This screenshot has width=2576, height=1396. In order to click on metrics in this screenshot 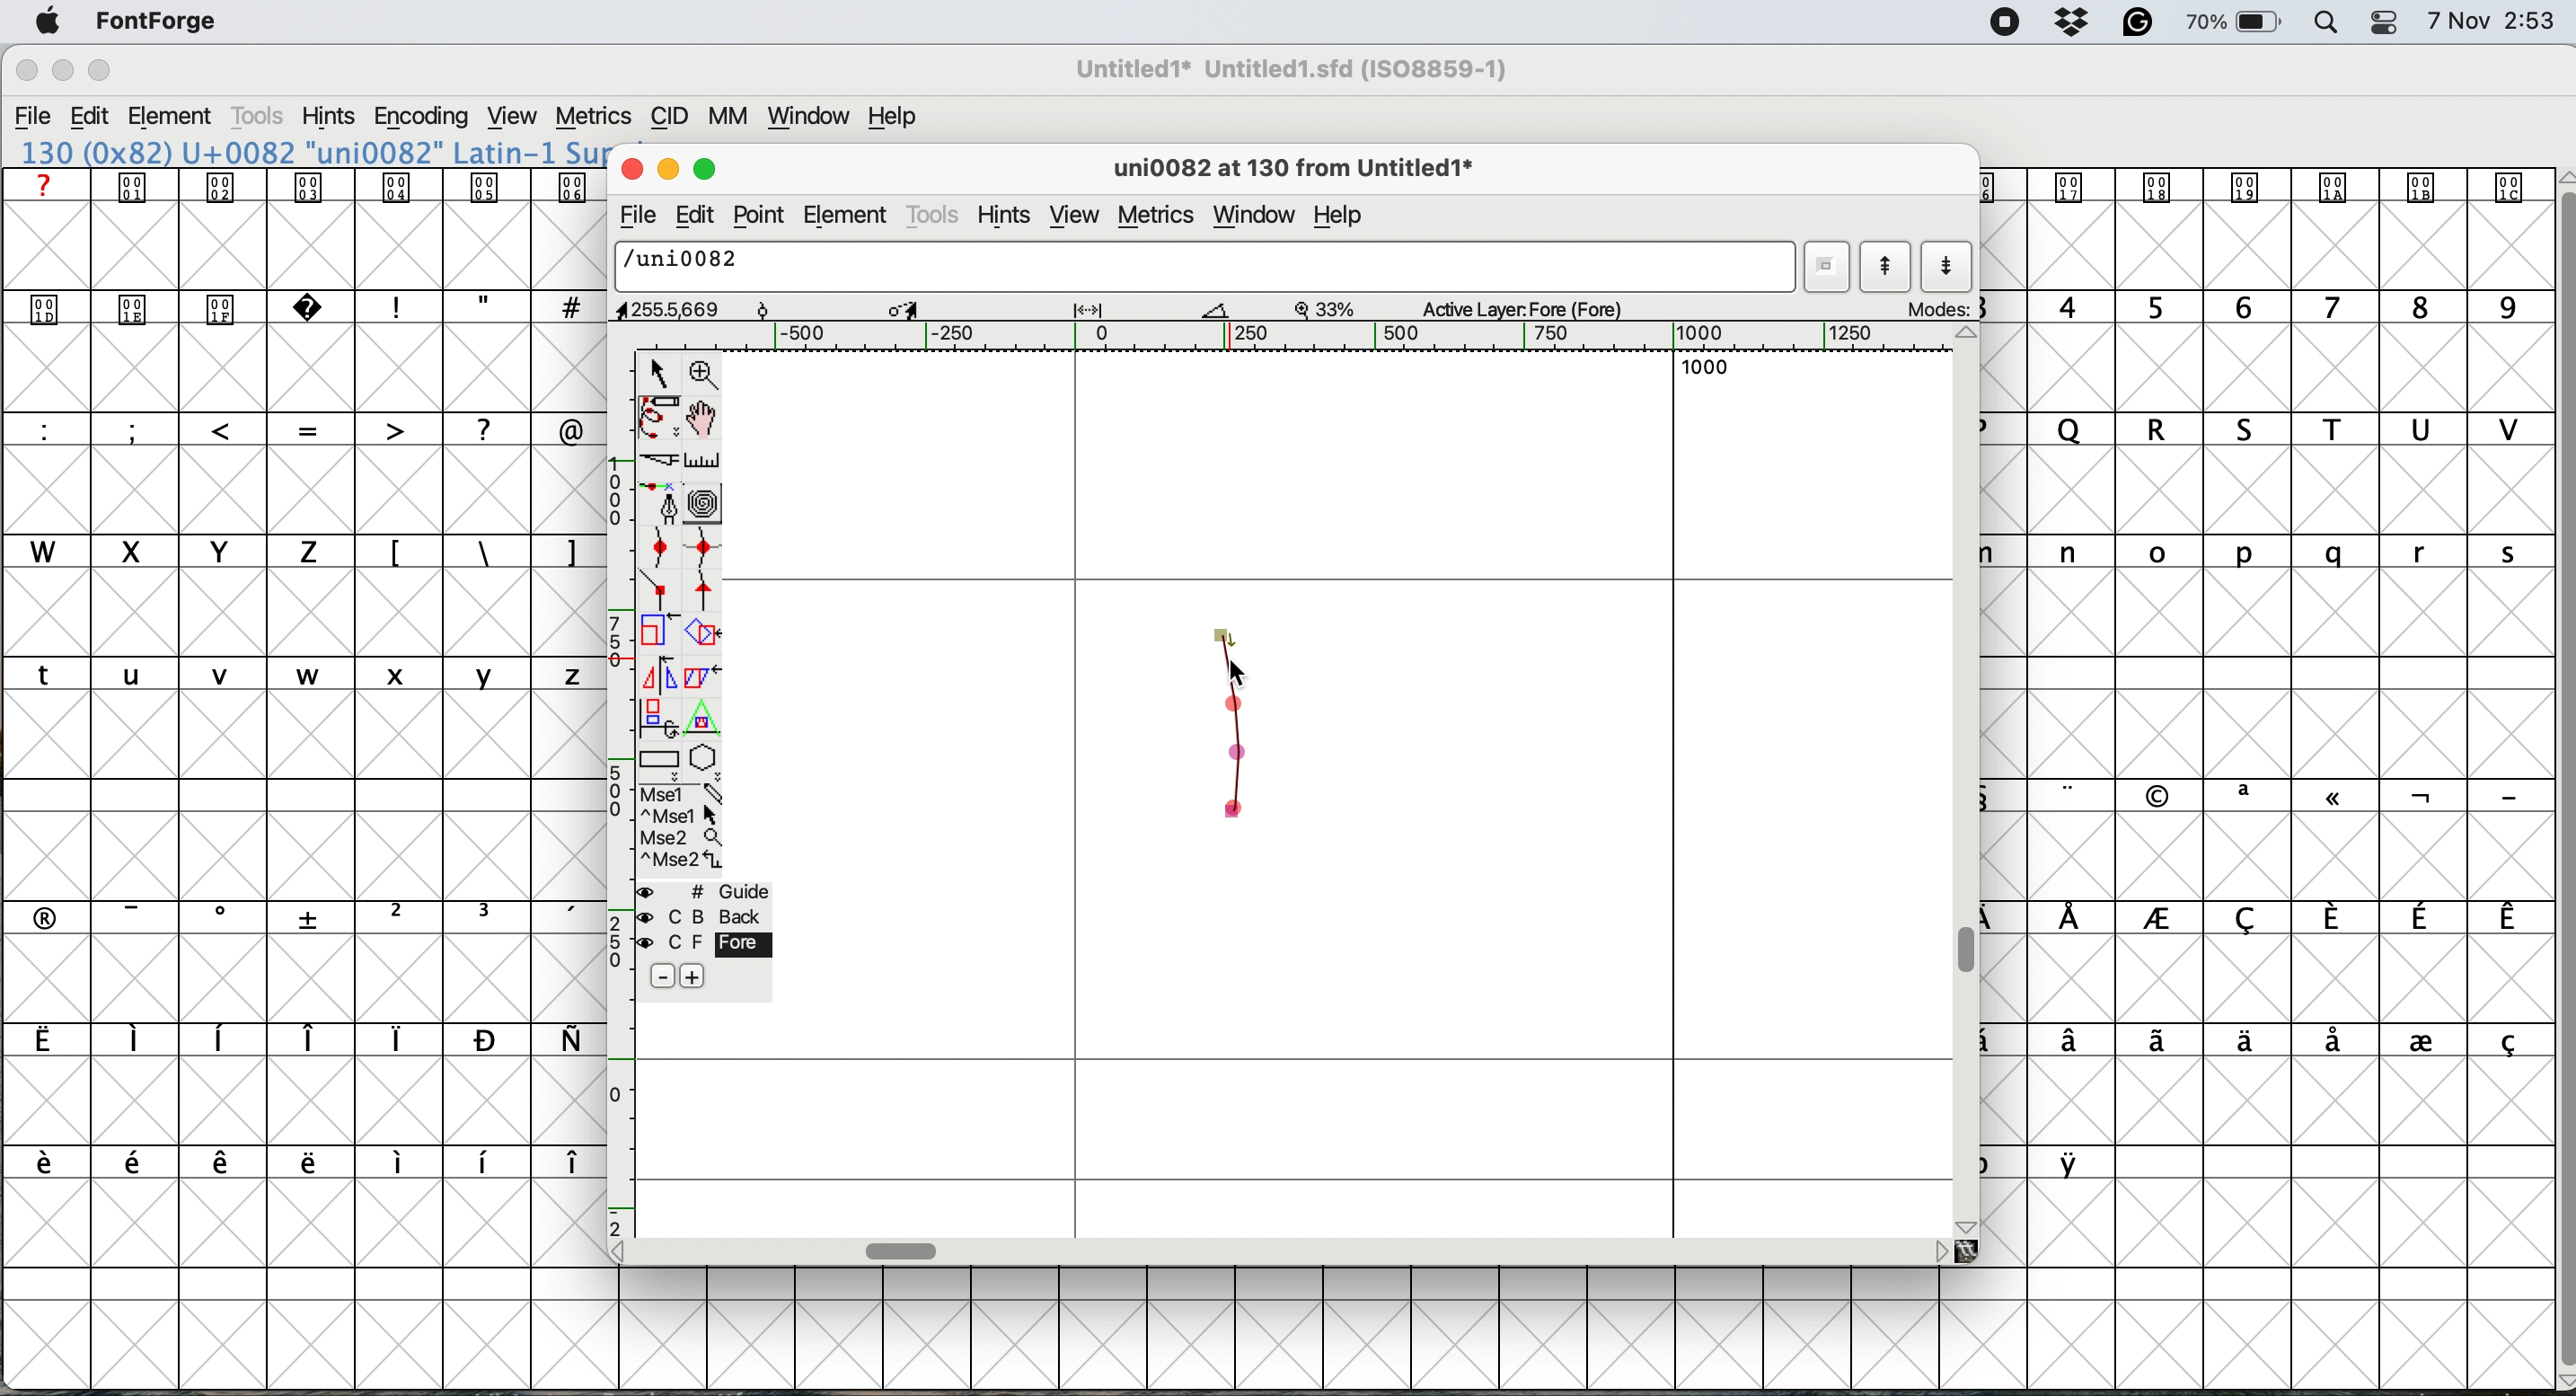, I will do `click(1154, 215)`.